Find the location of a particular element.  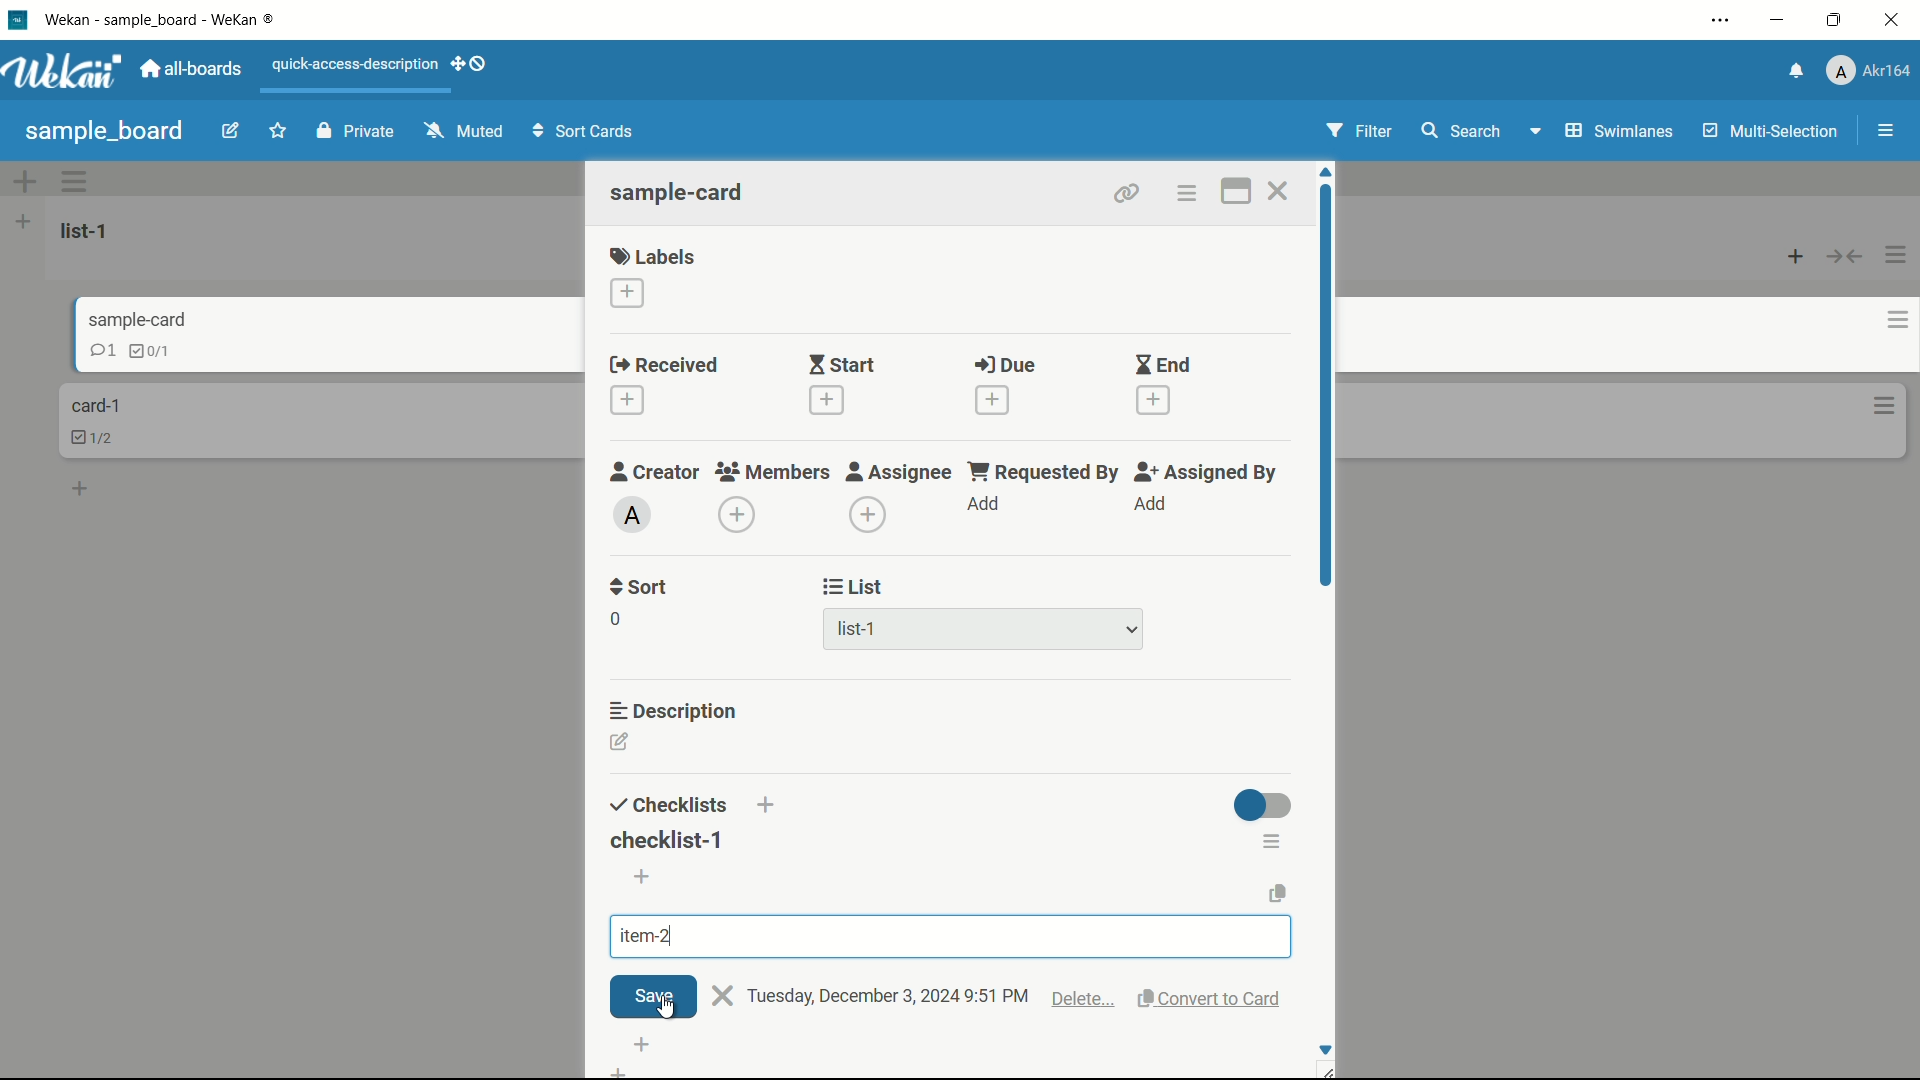

add date is located at coordinates (629, 400).